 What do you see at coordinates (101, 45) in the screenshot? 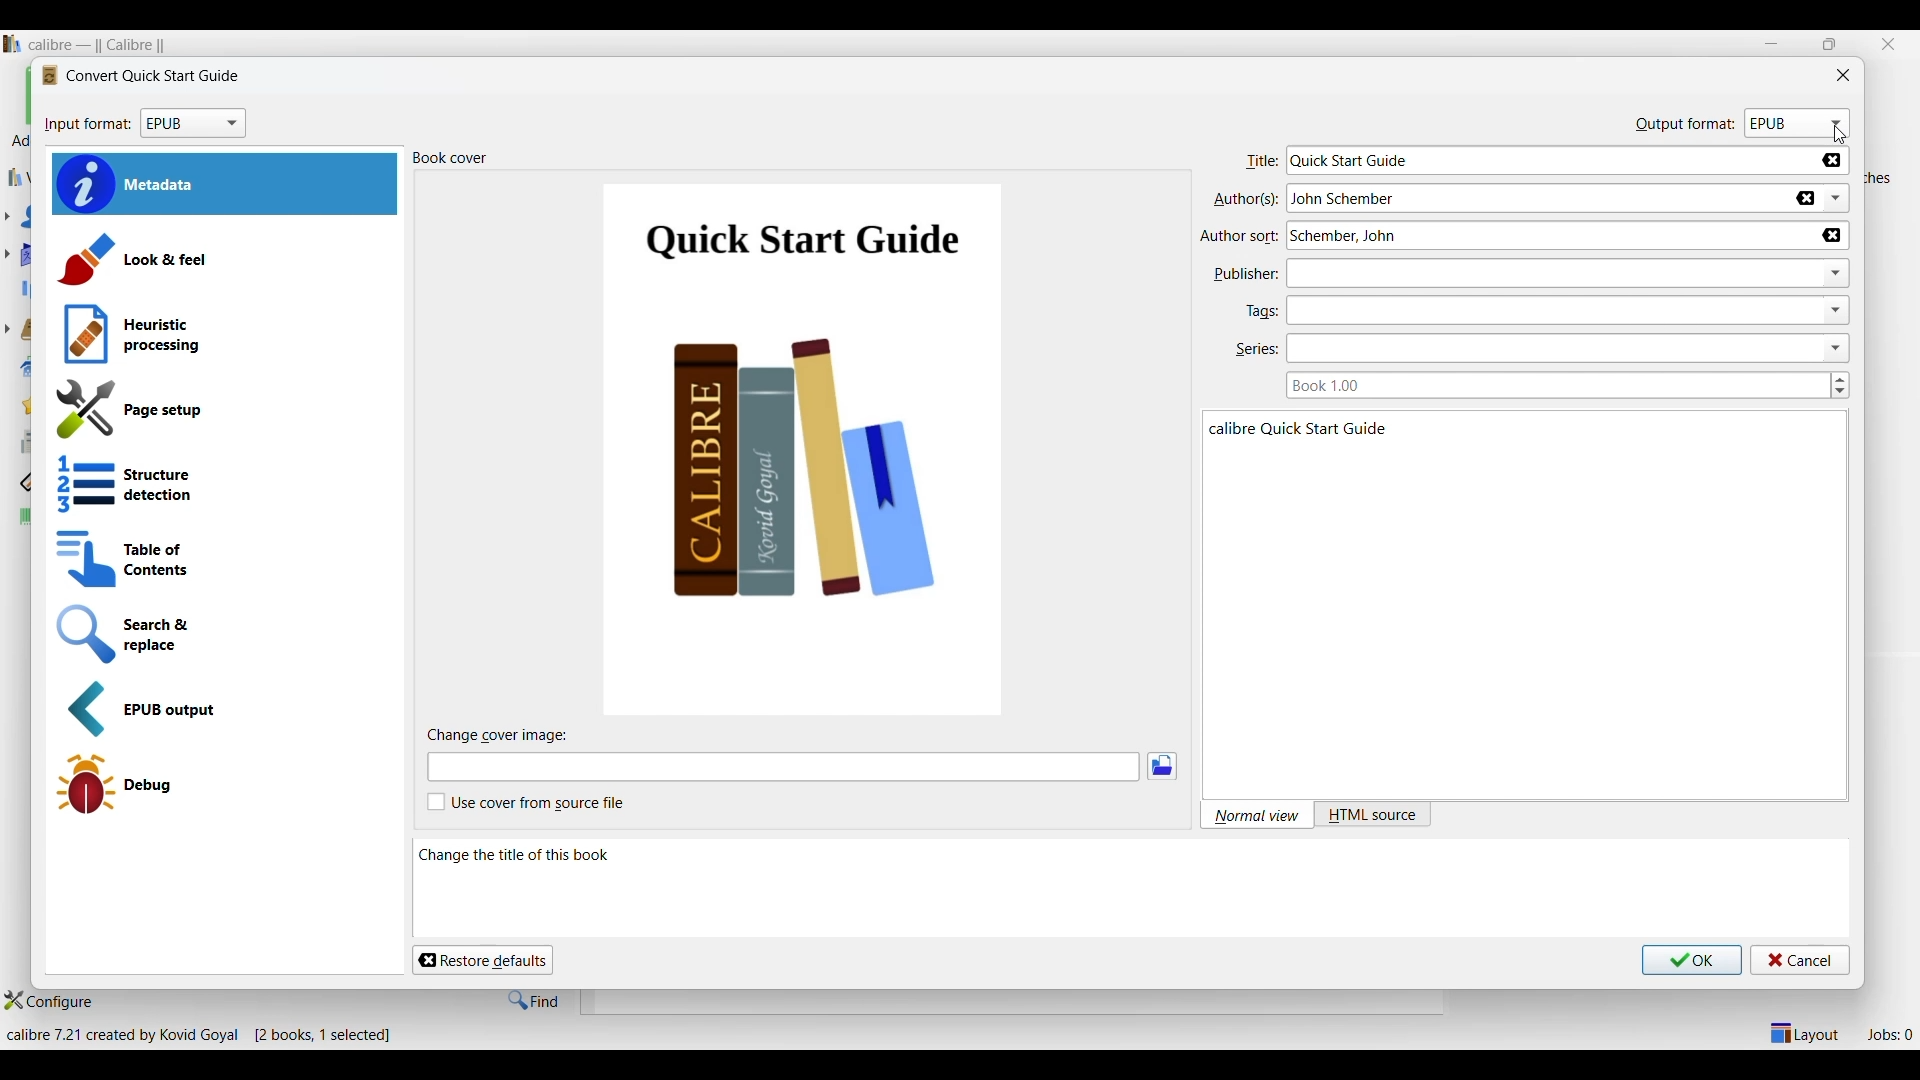
I see `Software name` at bounding box center [101, 45].